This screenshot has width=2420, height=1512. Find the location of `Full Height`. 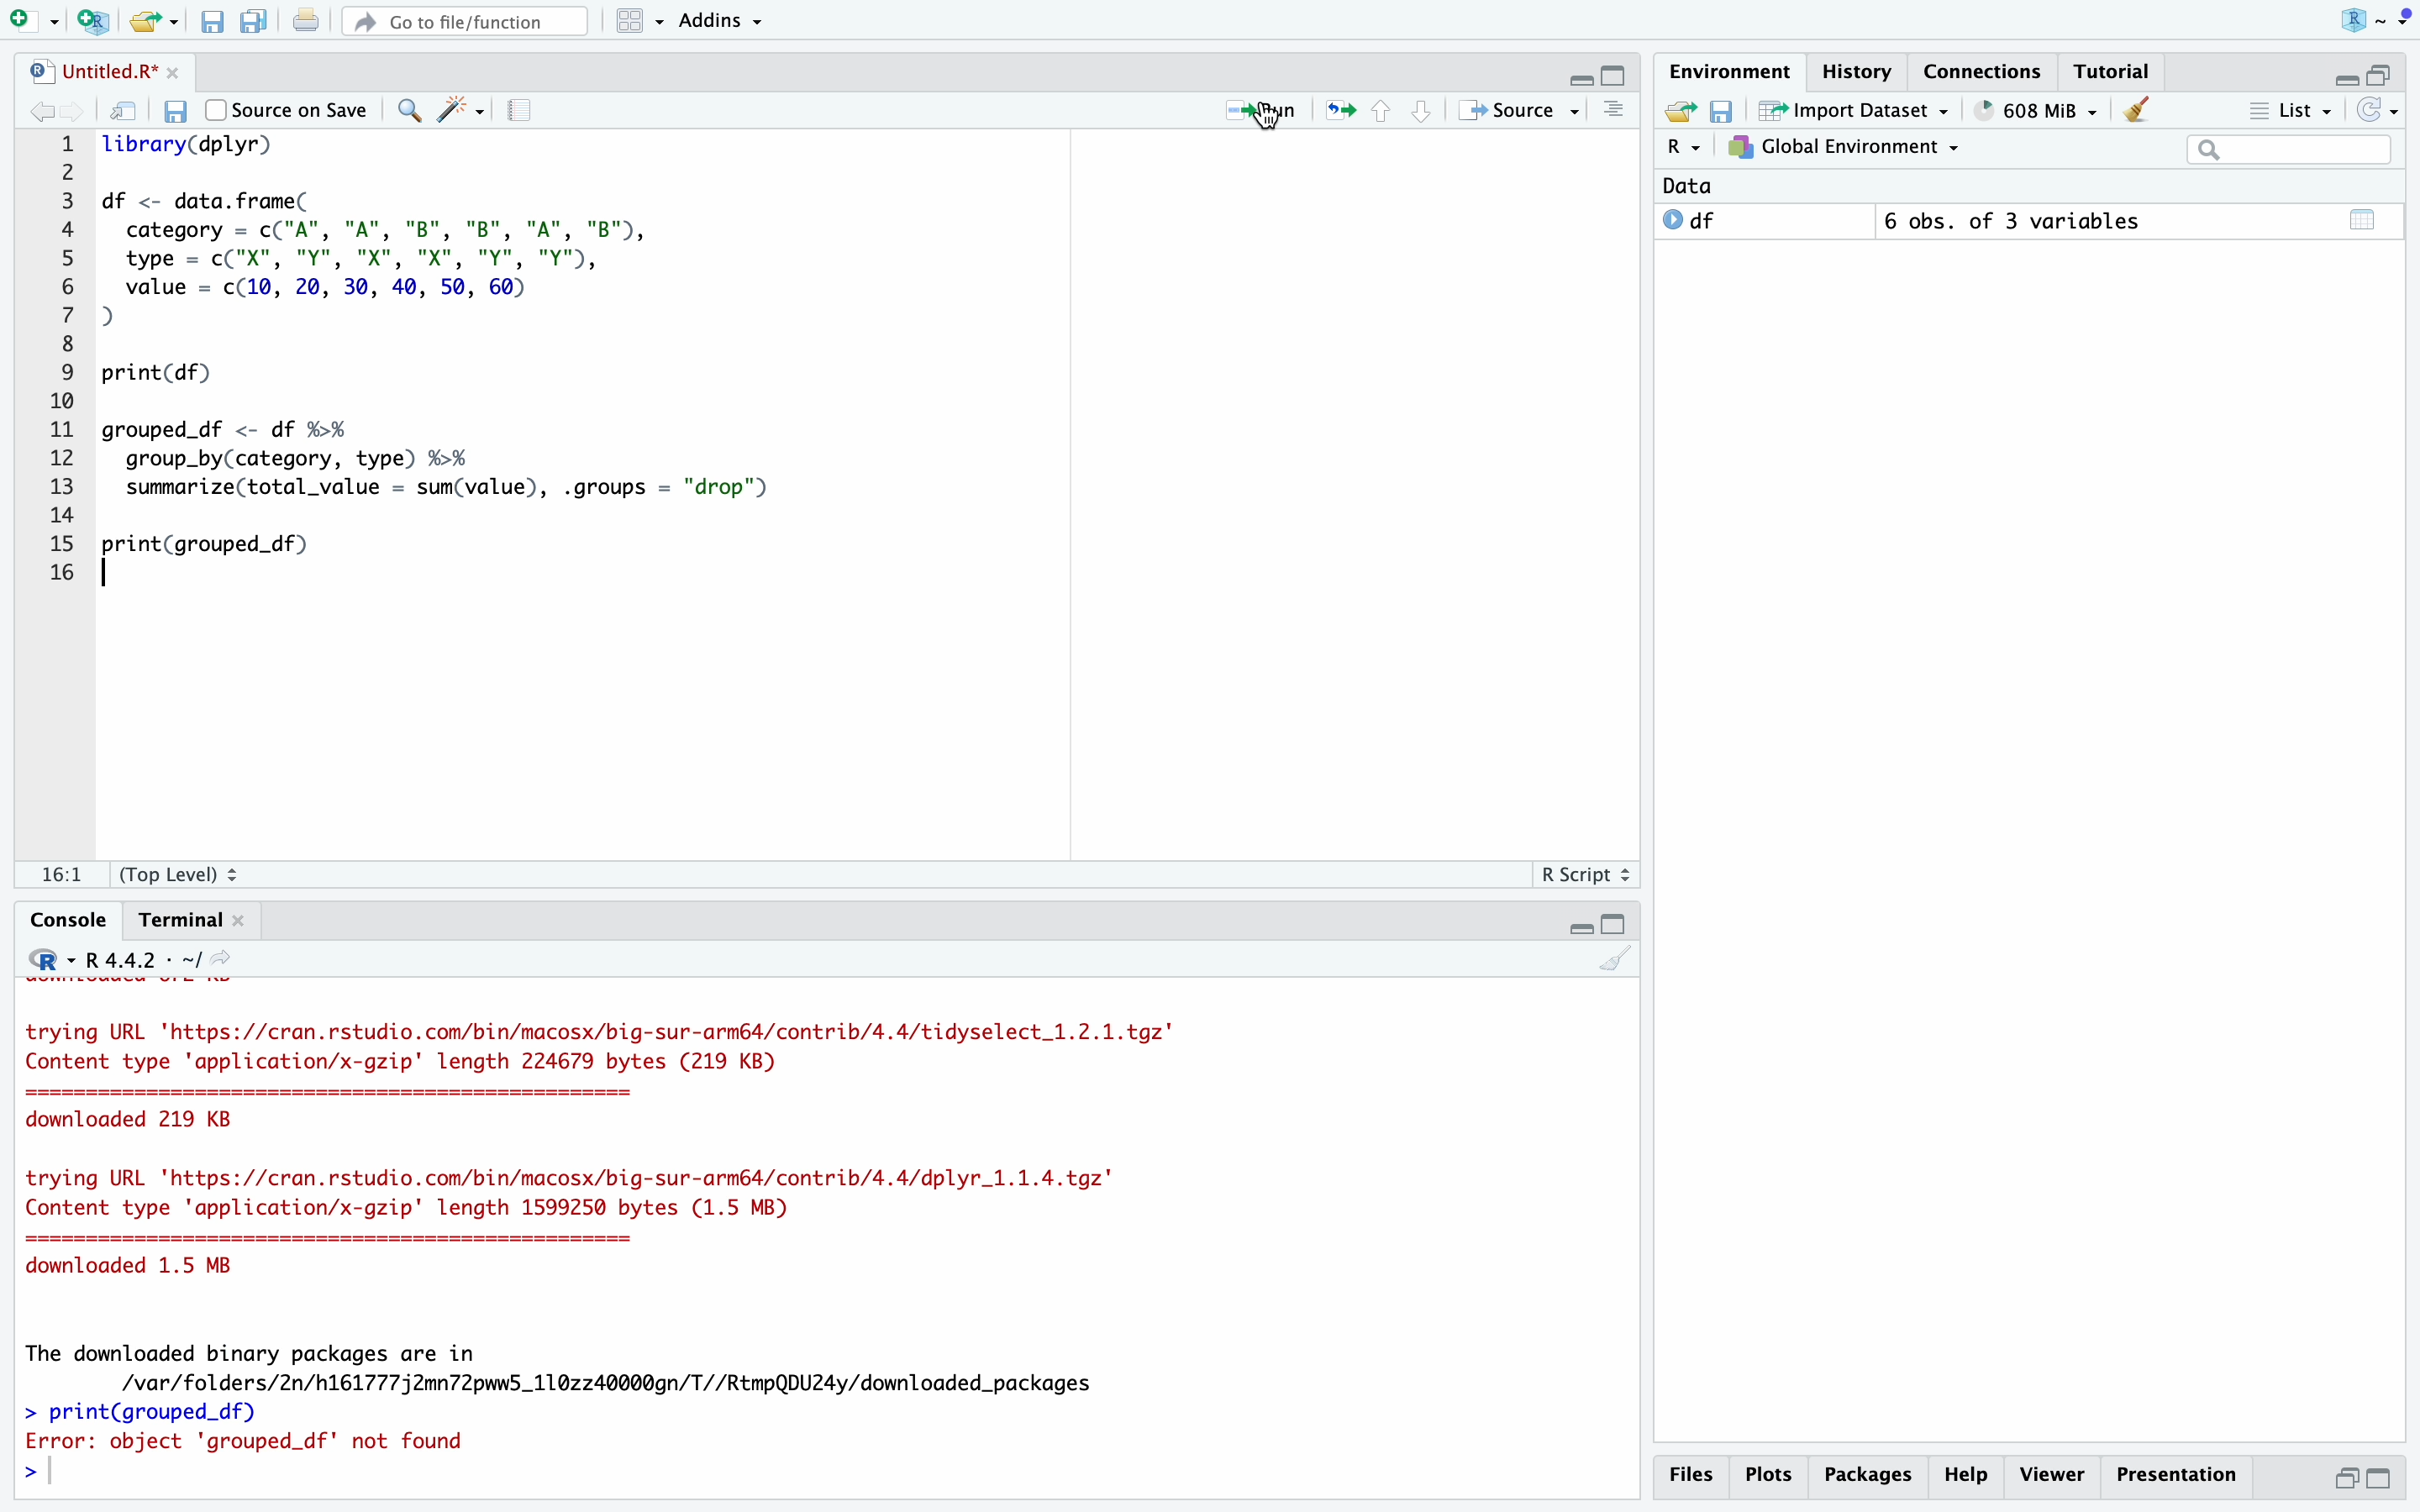

Full Height is located at coordinates (1617, 924).